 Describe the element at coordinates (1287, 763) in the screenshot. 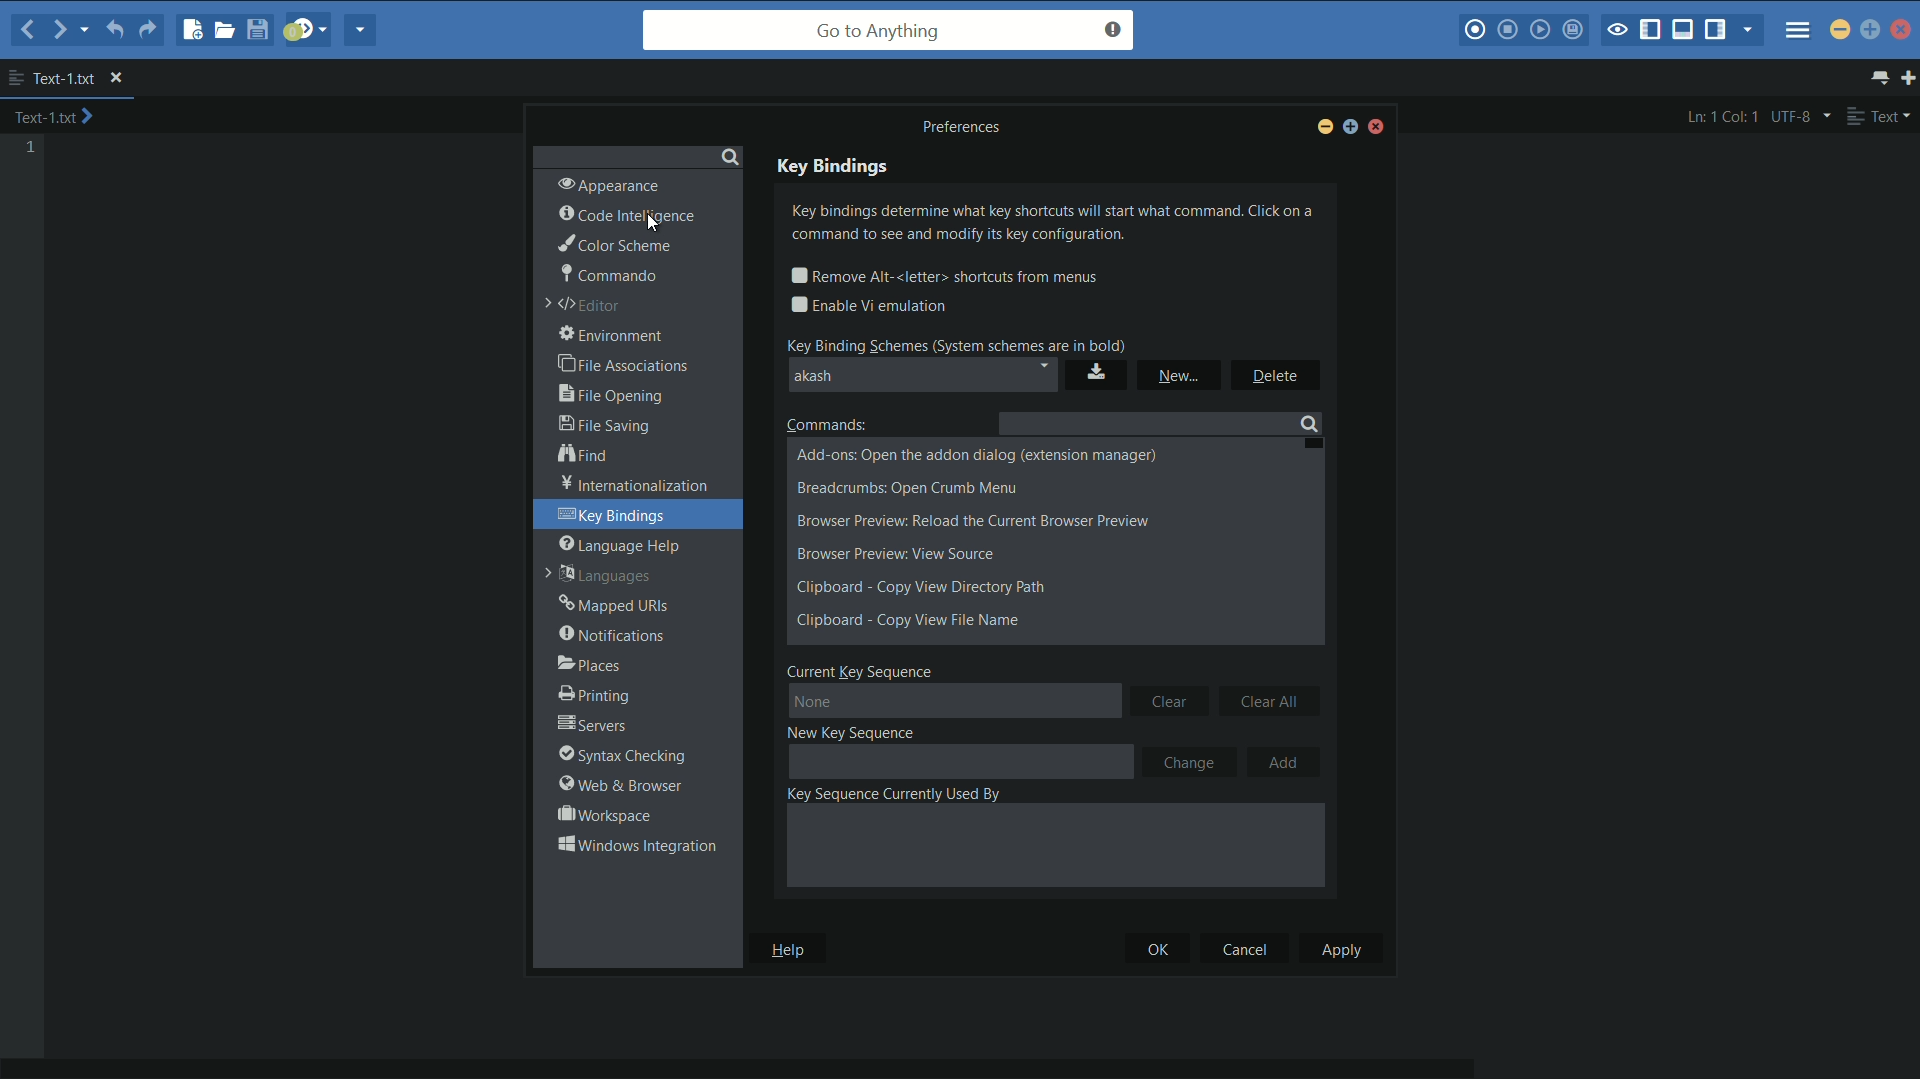

I see `add` at that location.